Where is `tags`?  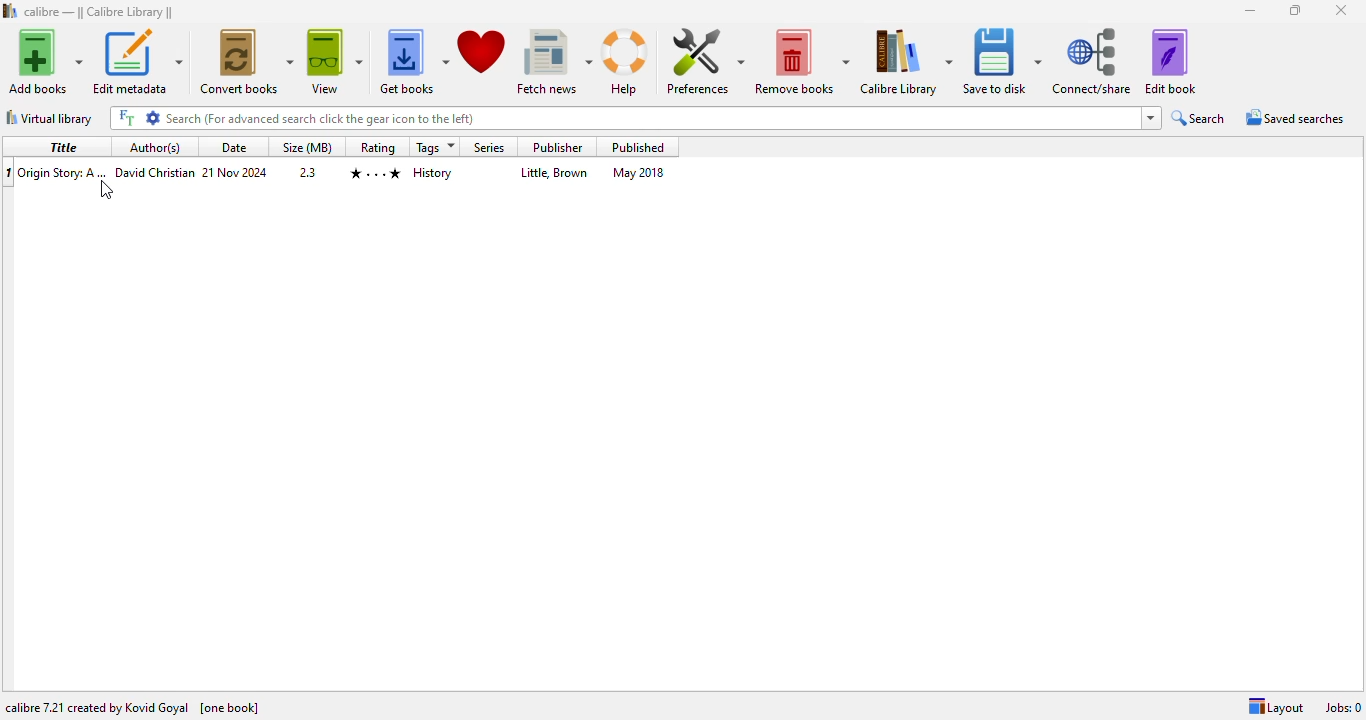 tags is located at coordinates (436, 147).